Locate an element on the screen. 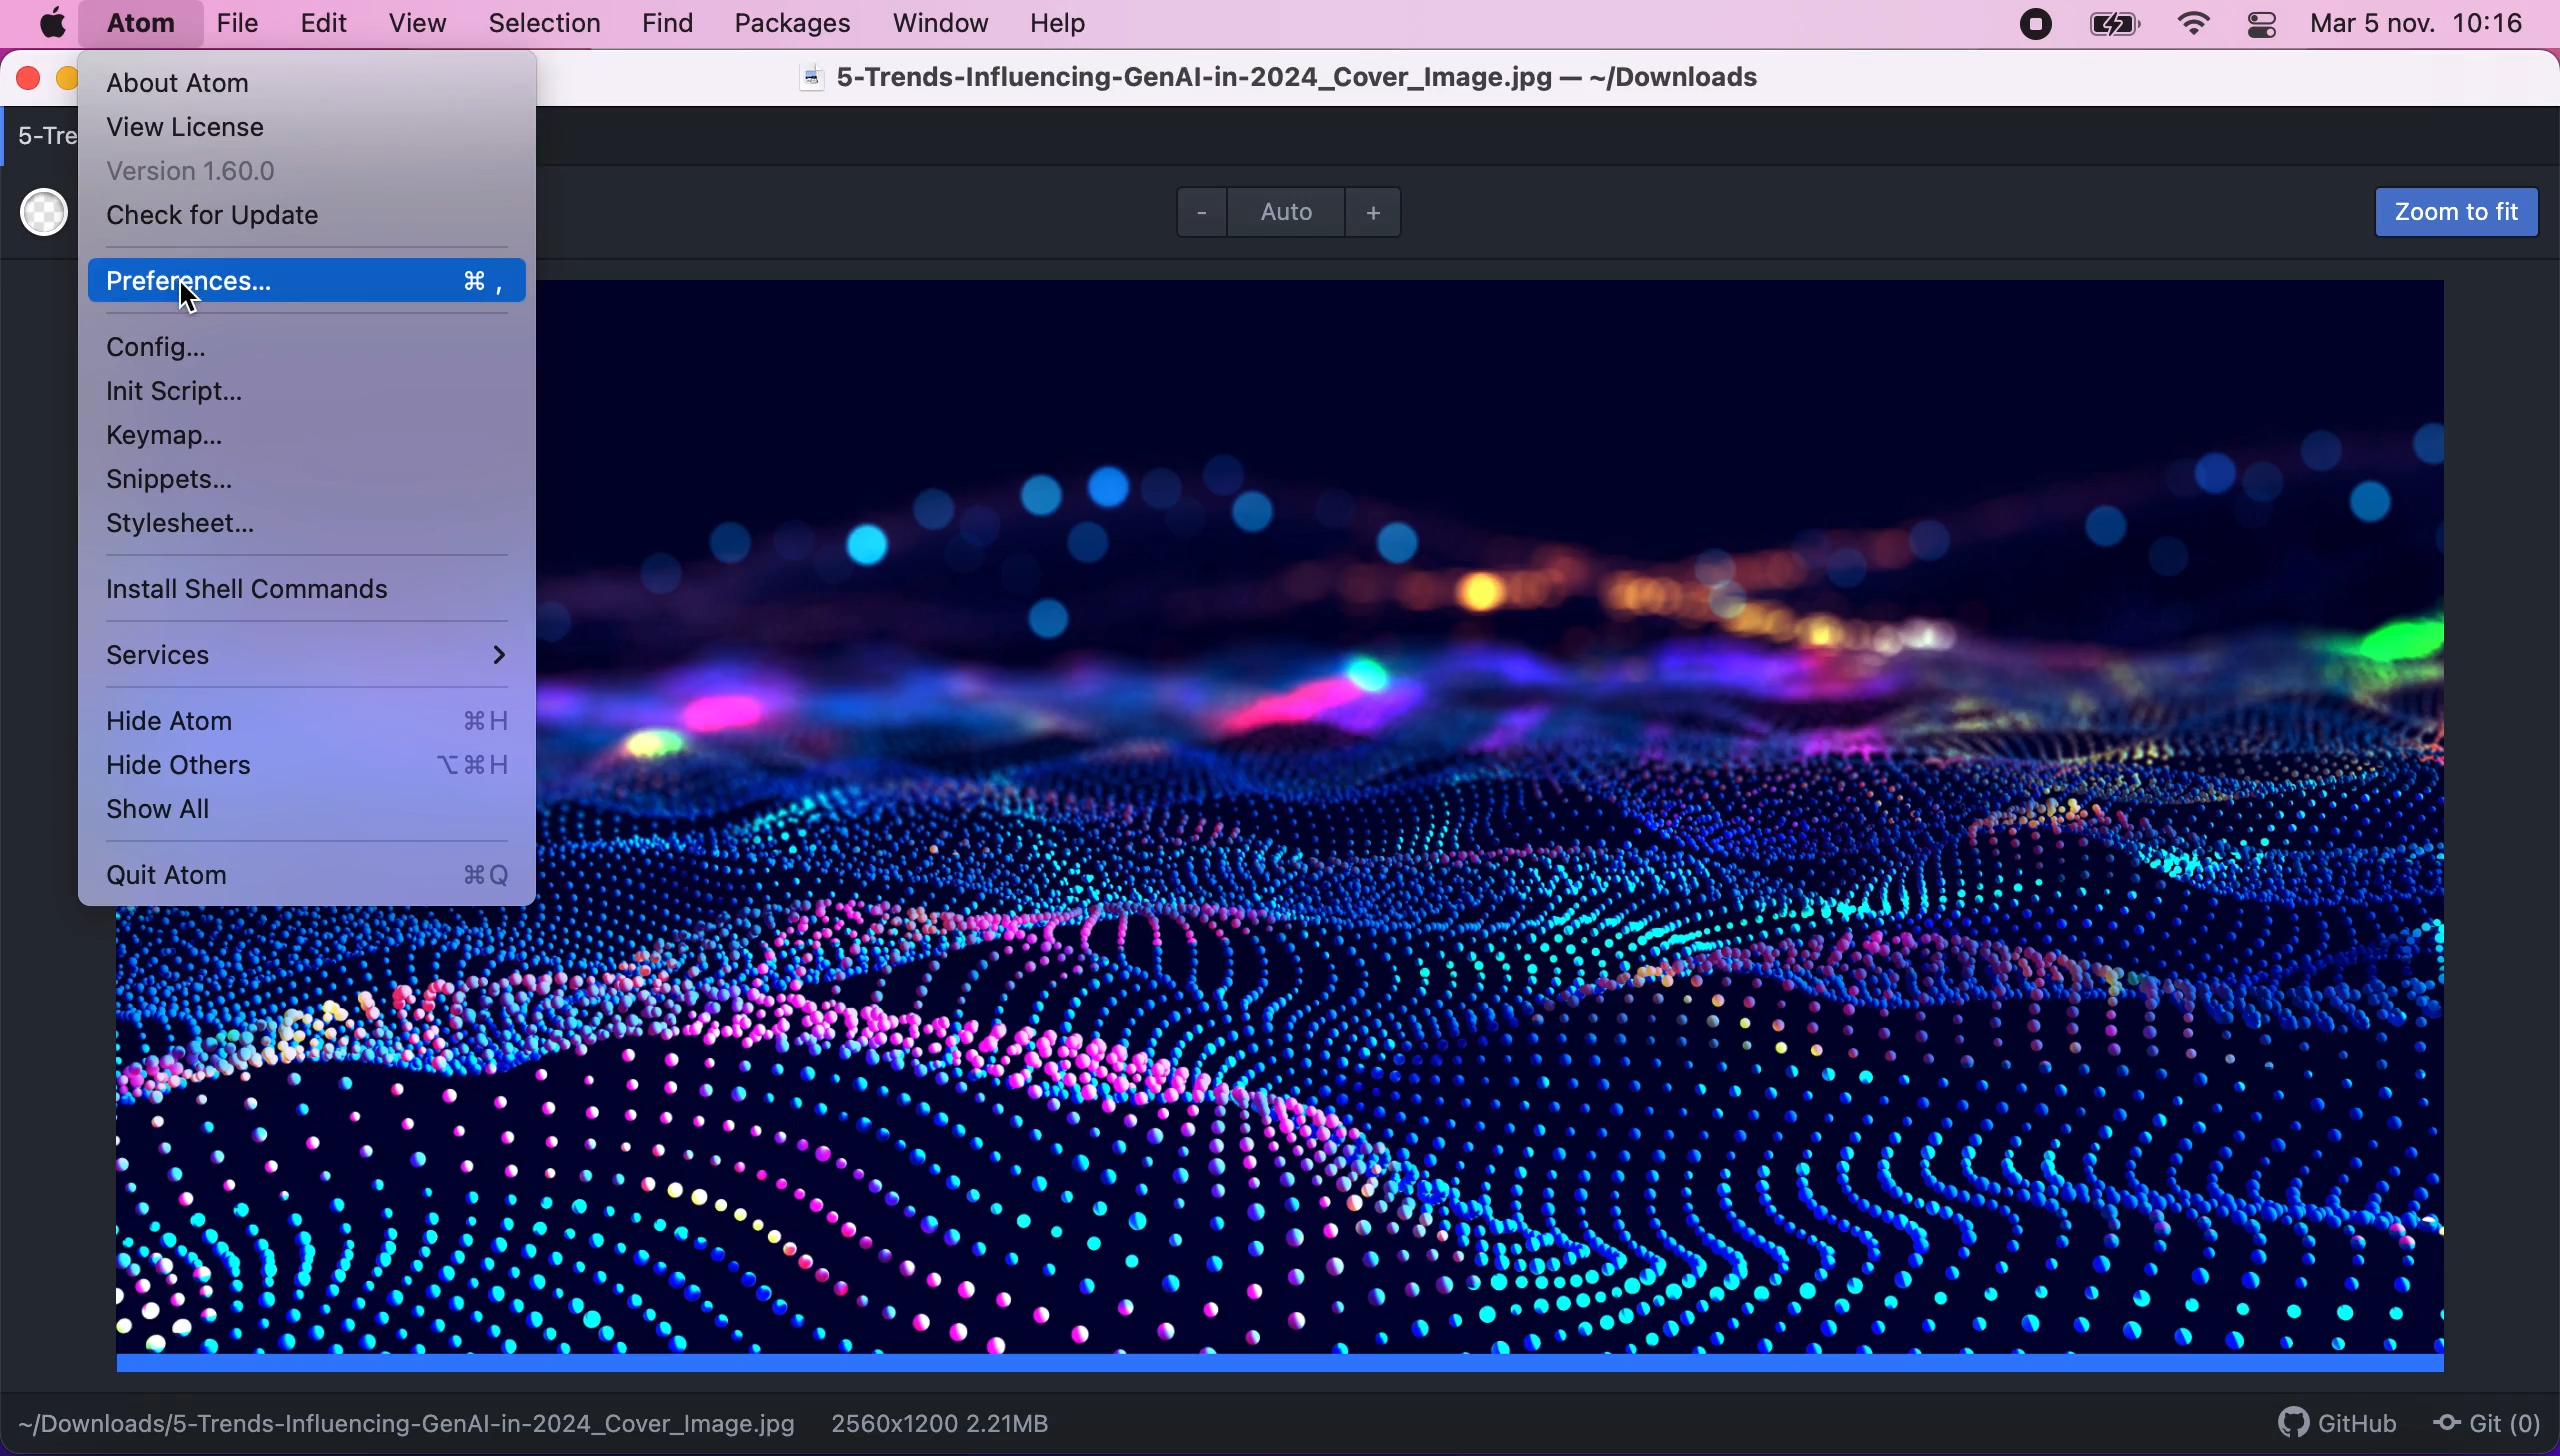 This screenshot has width=2560, height=1456. edit is located at coordinates (322, 24).